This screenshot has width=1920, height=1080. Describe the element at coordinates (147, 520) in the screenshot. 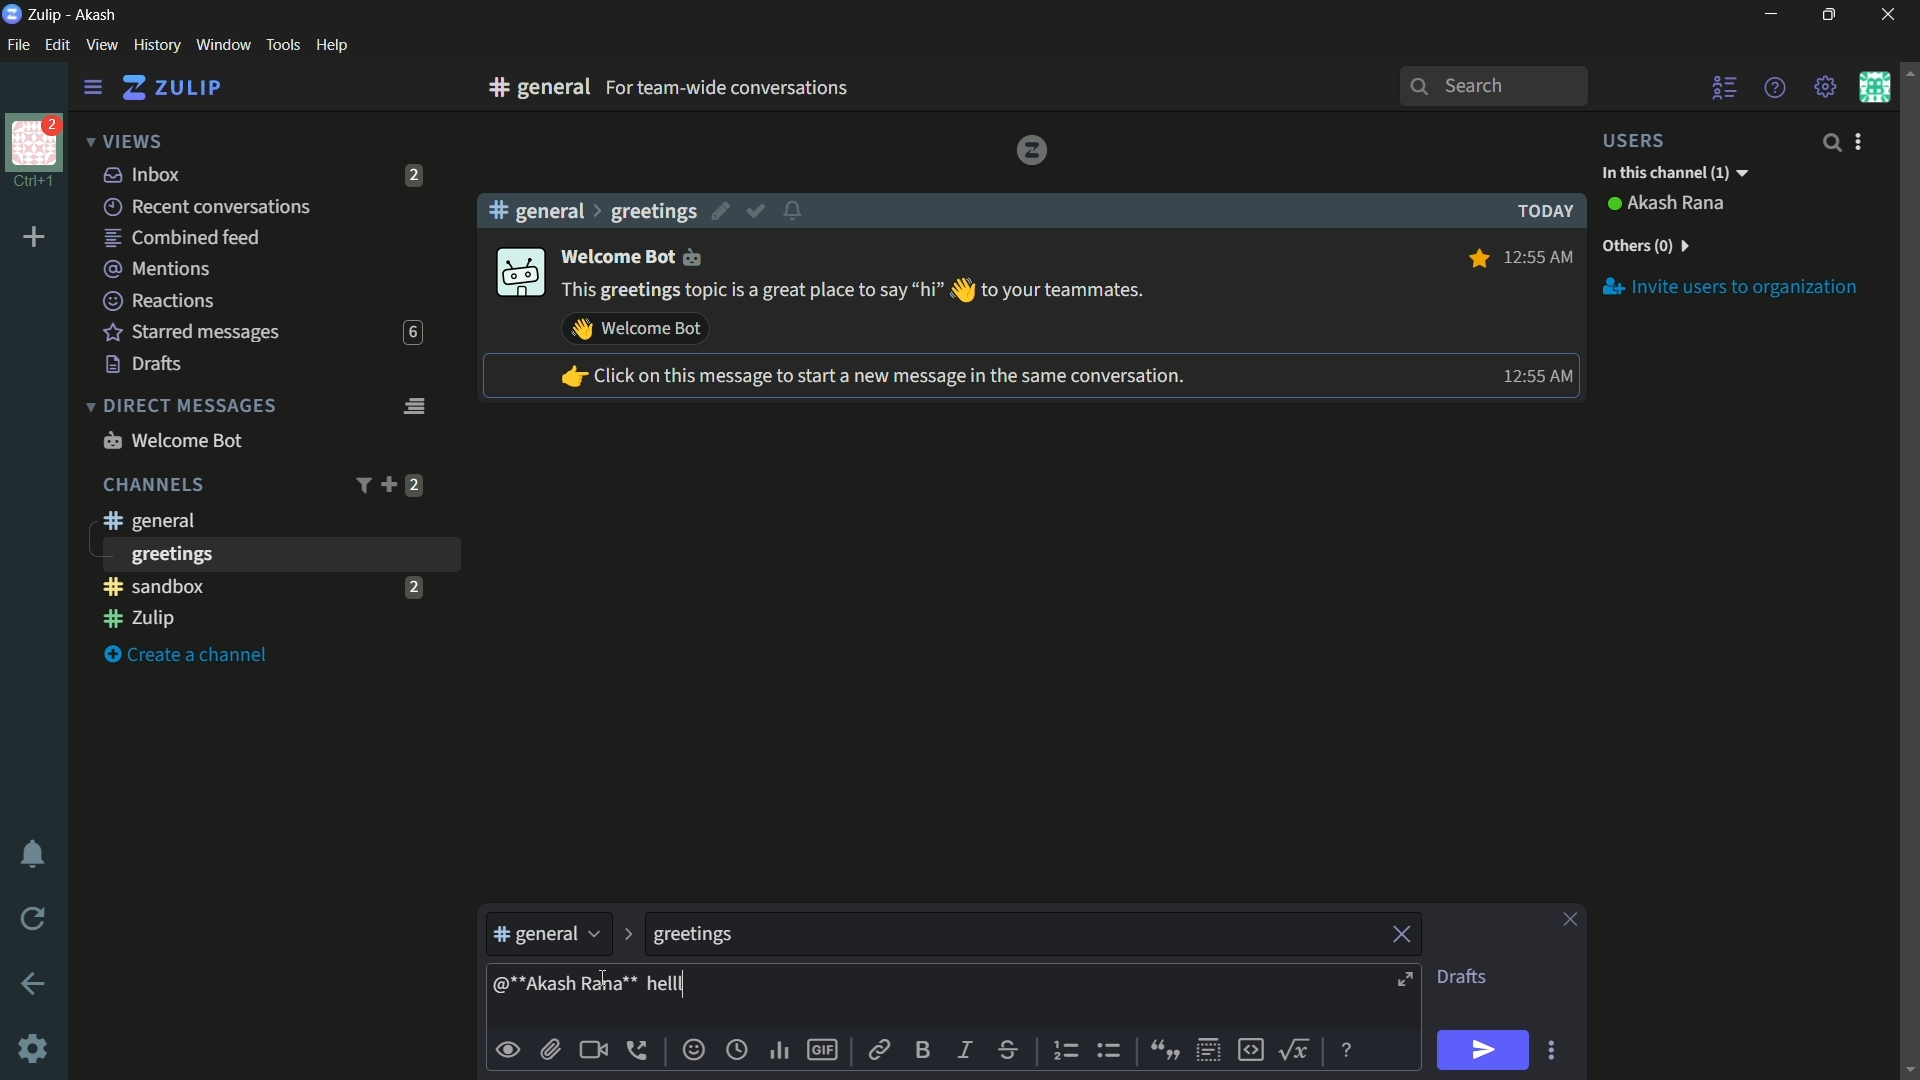

I see `general channel` at that location.